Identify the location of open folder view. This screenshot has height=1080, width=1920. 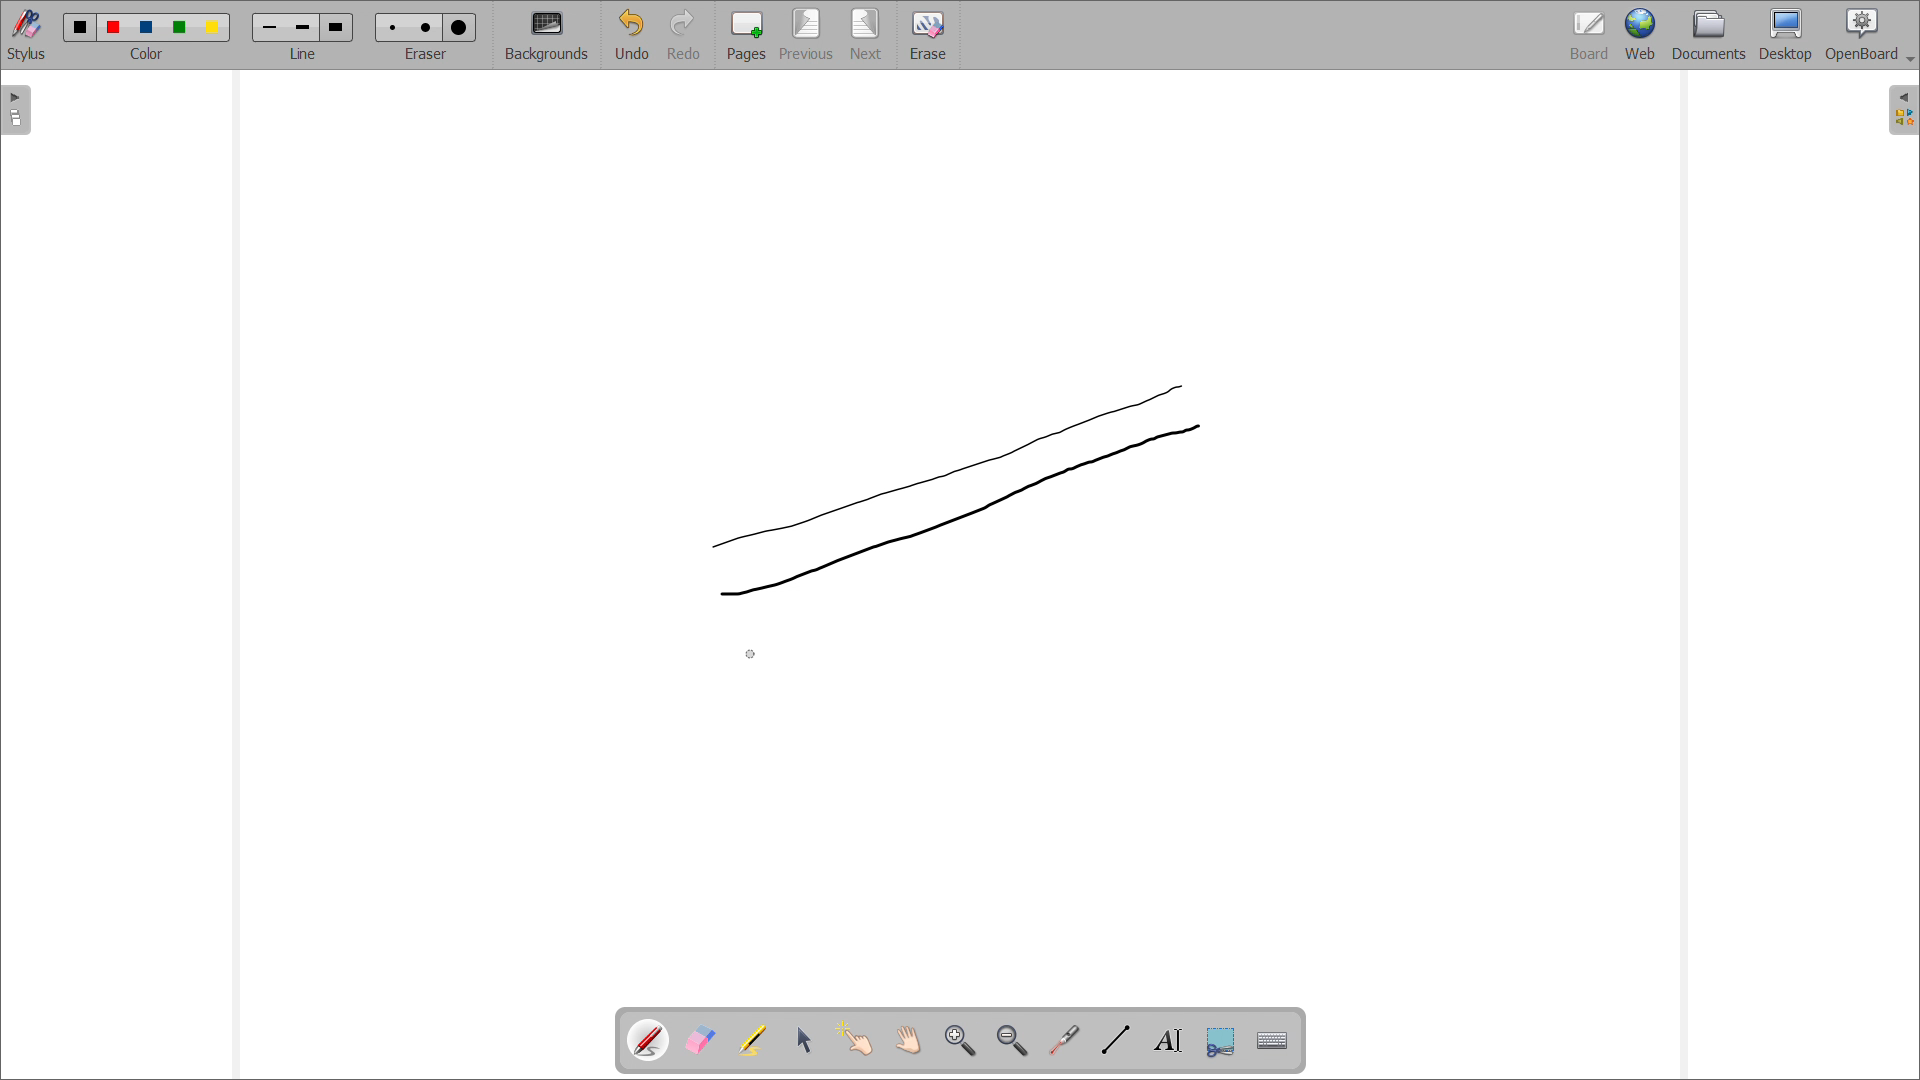
(1903, 110).